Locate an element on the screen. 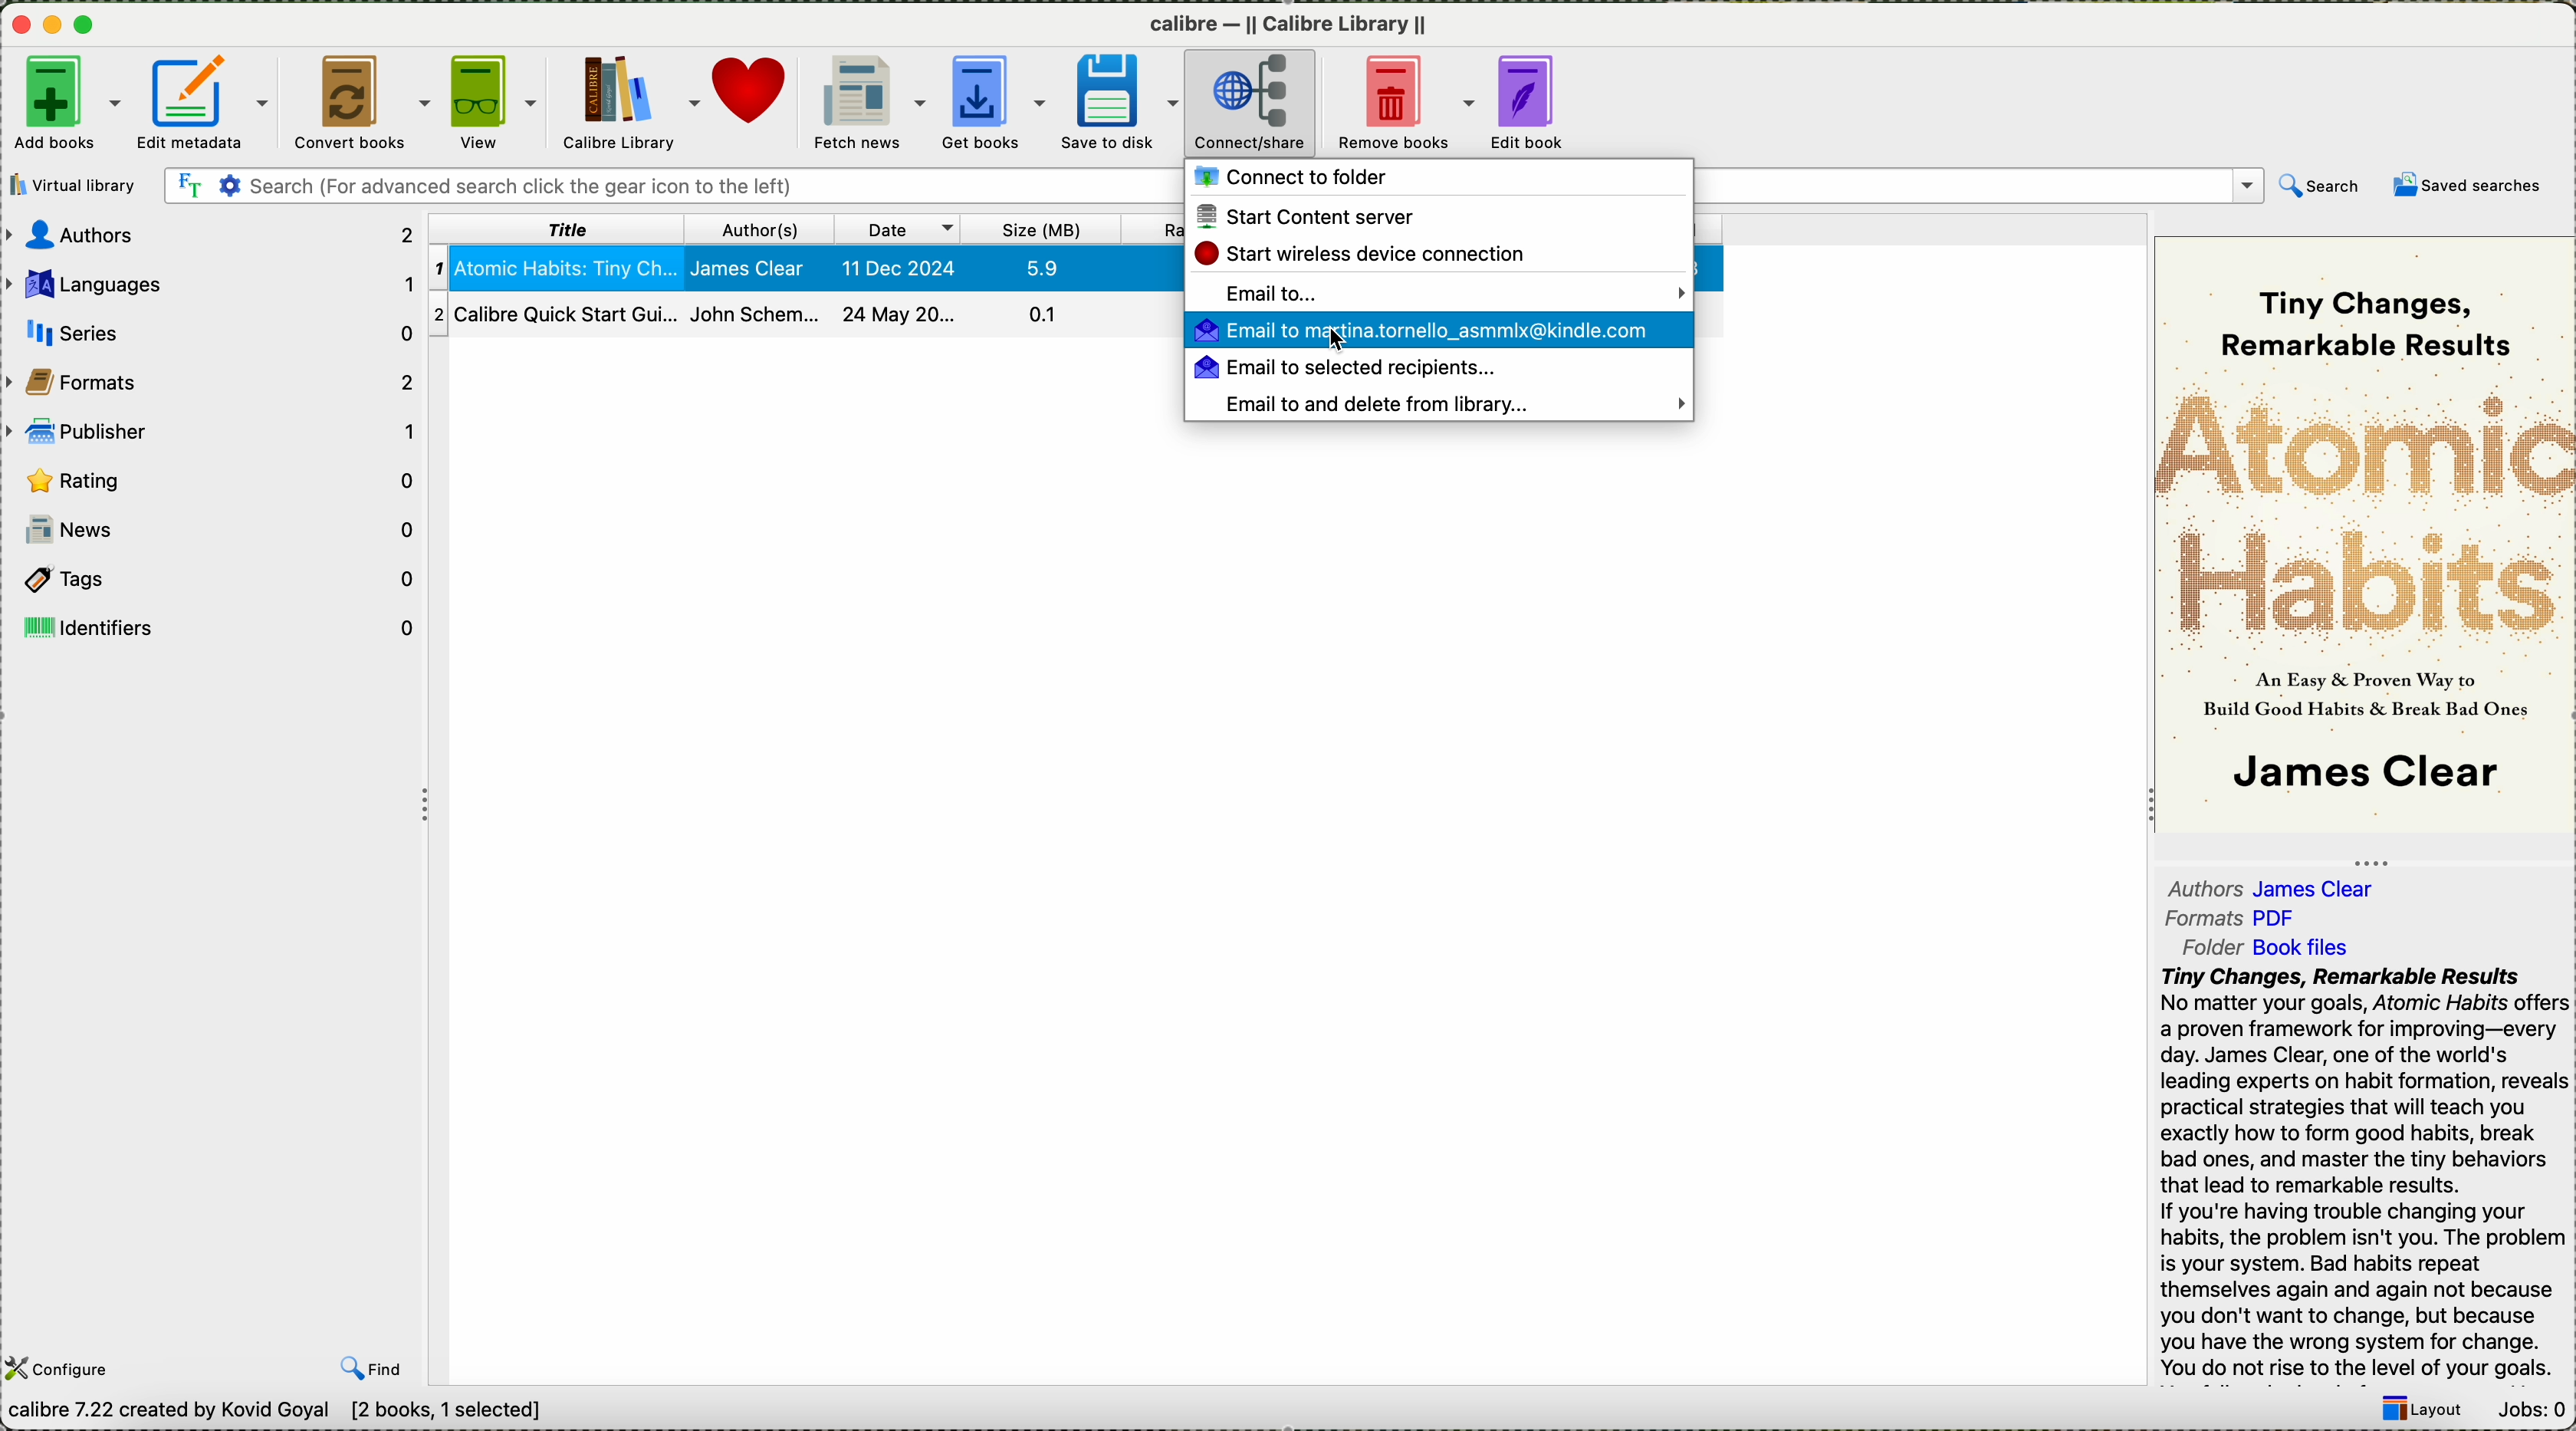 The image size is (2576, 1431). rating is located at coordinates (219, 479).